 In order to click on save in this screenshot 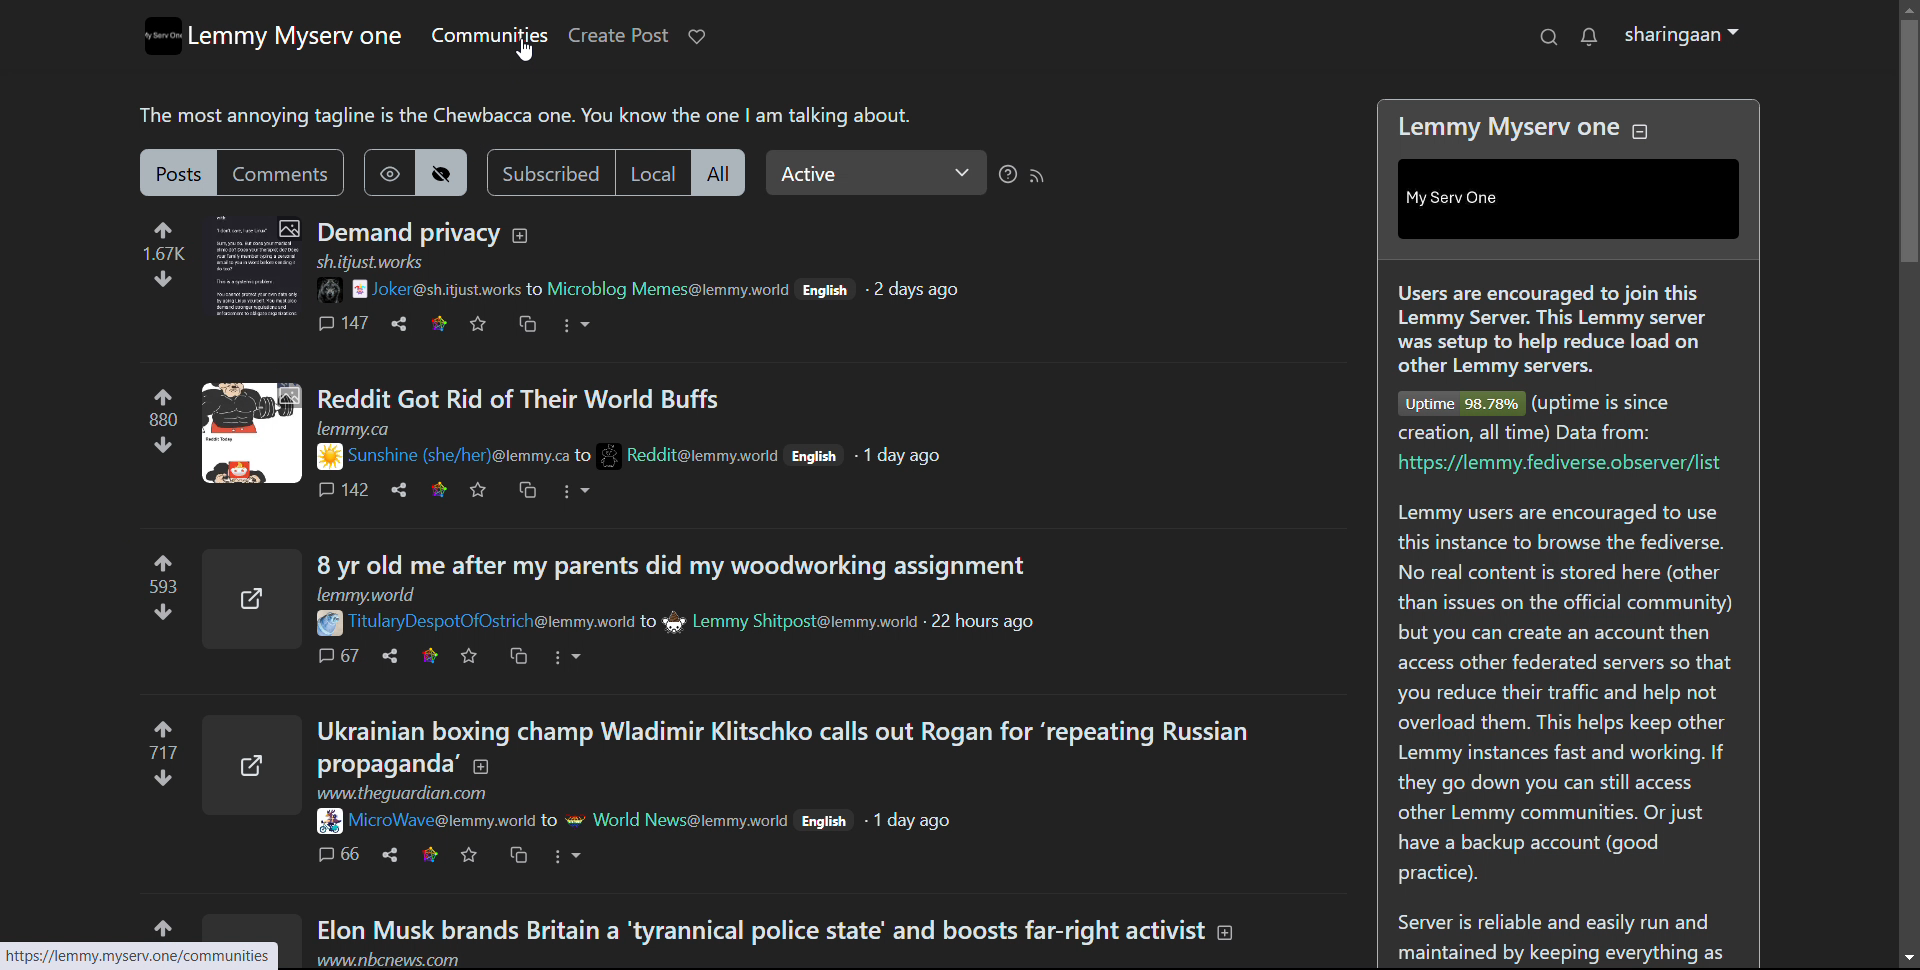, I will do `click(470, 655)`.